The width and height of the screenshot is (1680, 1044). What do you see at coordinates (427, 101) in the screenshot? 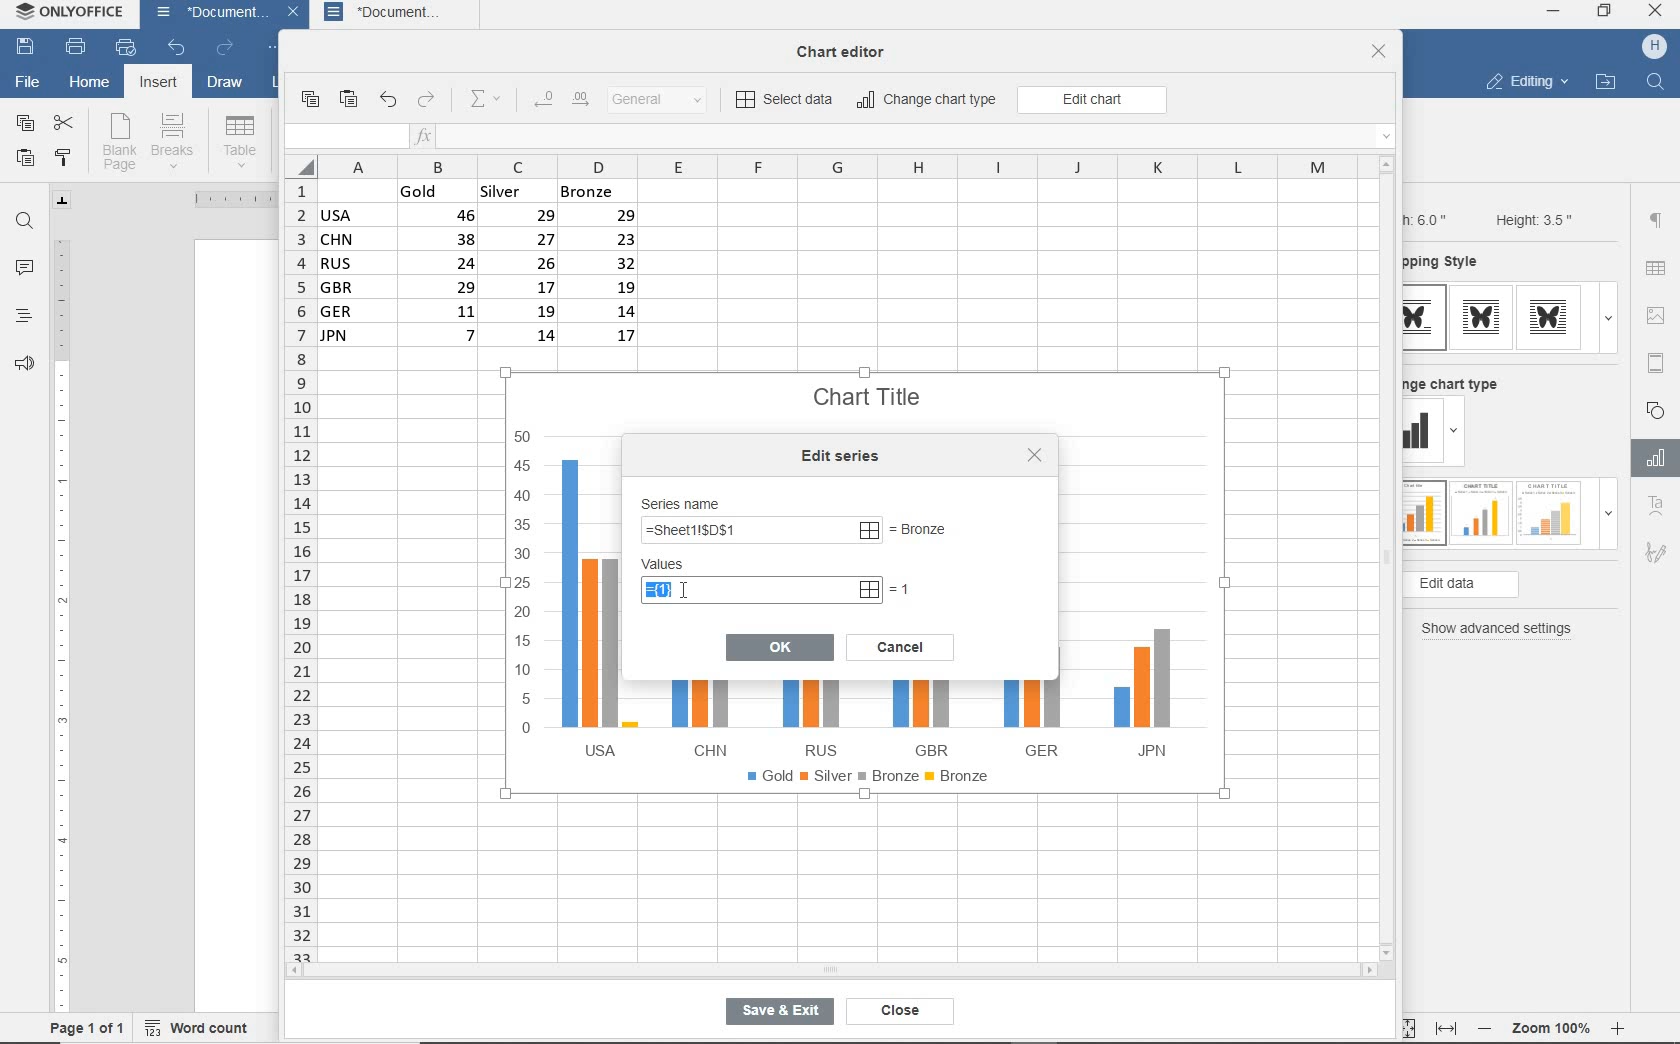
I see `redo ` at bounding box center [427, 101].